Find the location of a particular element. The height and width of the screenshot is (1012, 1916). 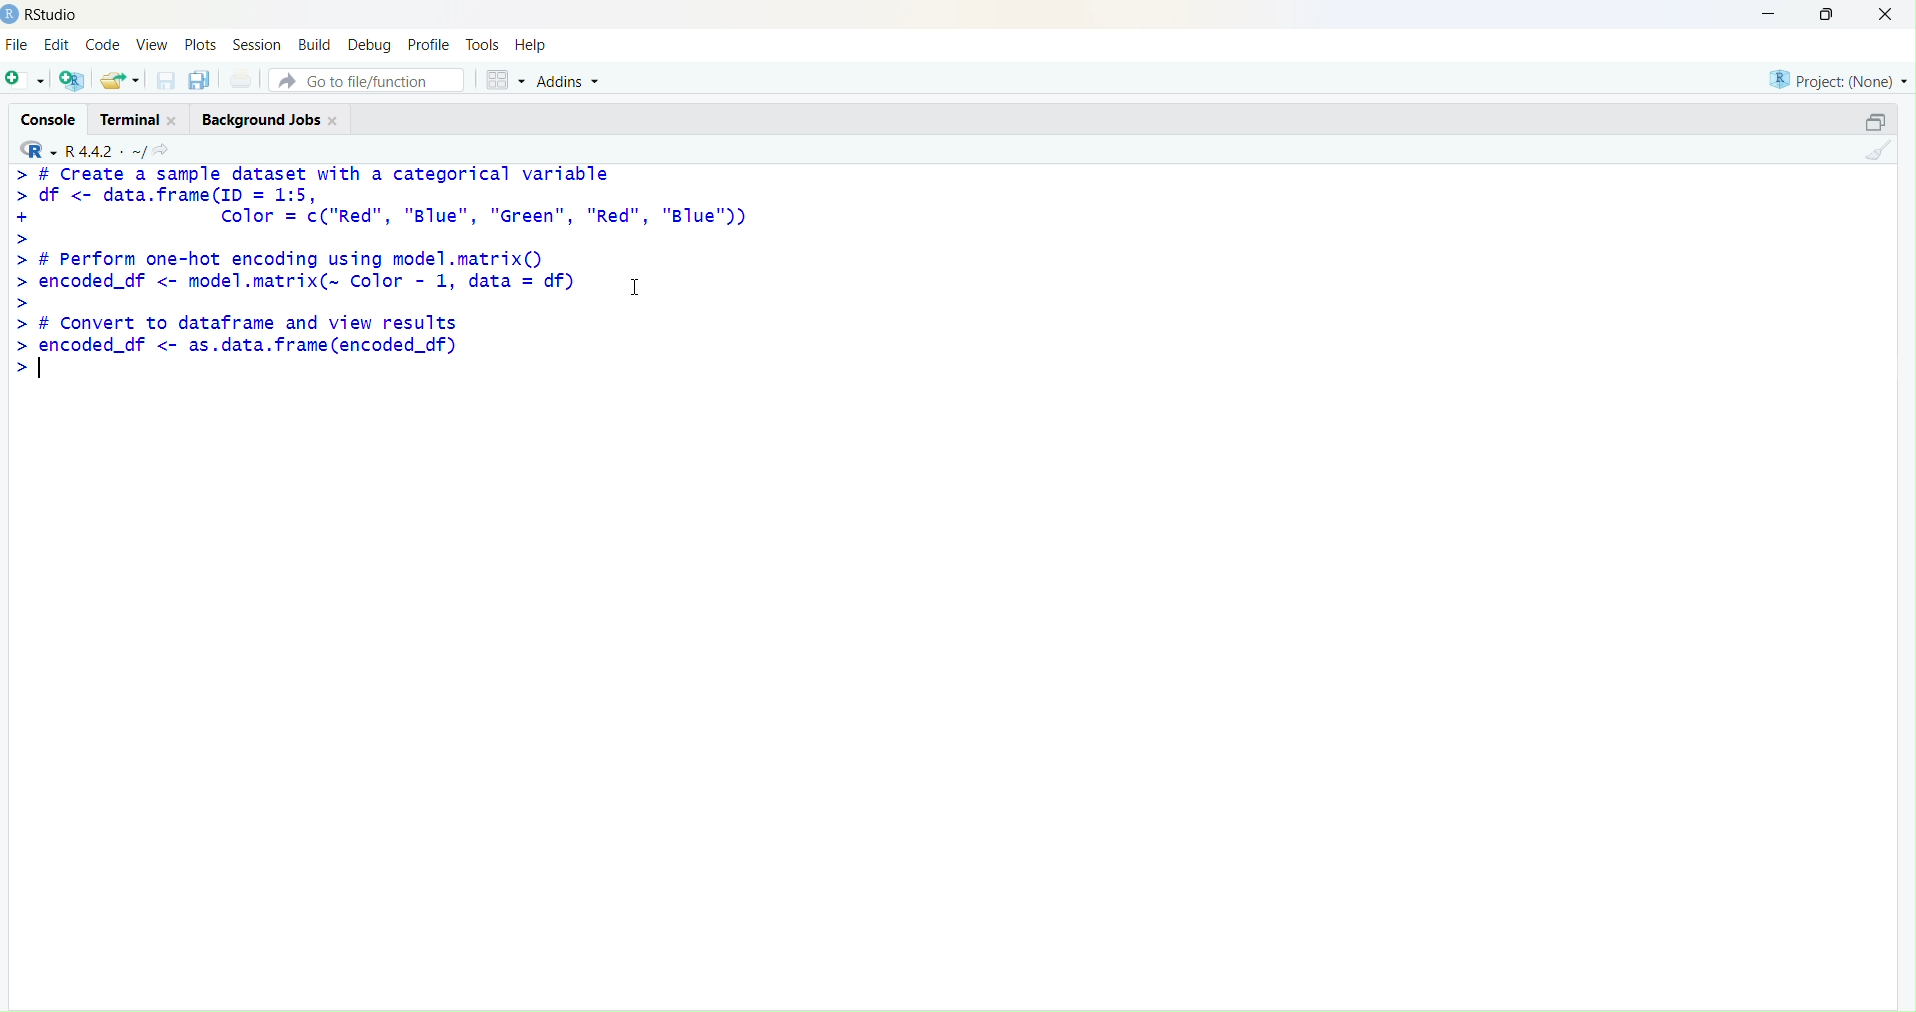

RStudio is located at coordinates (54, 15).